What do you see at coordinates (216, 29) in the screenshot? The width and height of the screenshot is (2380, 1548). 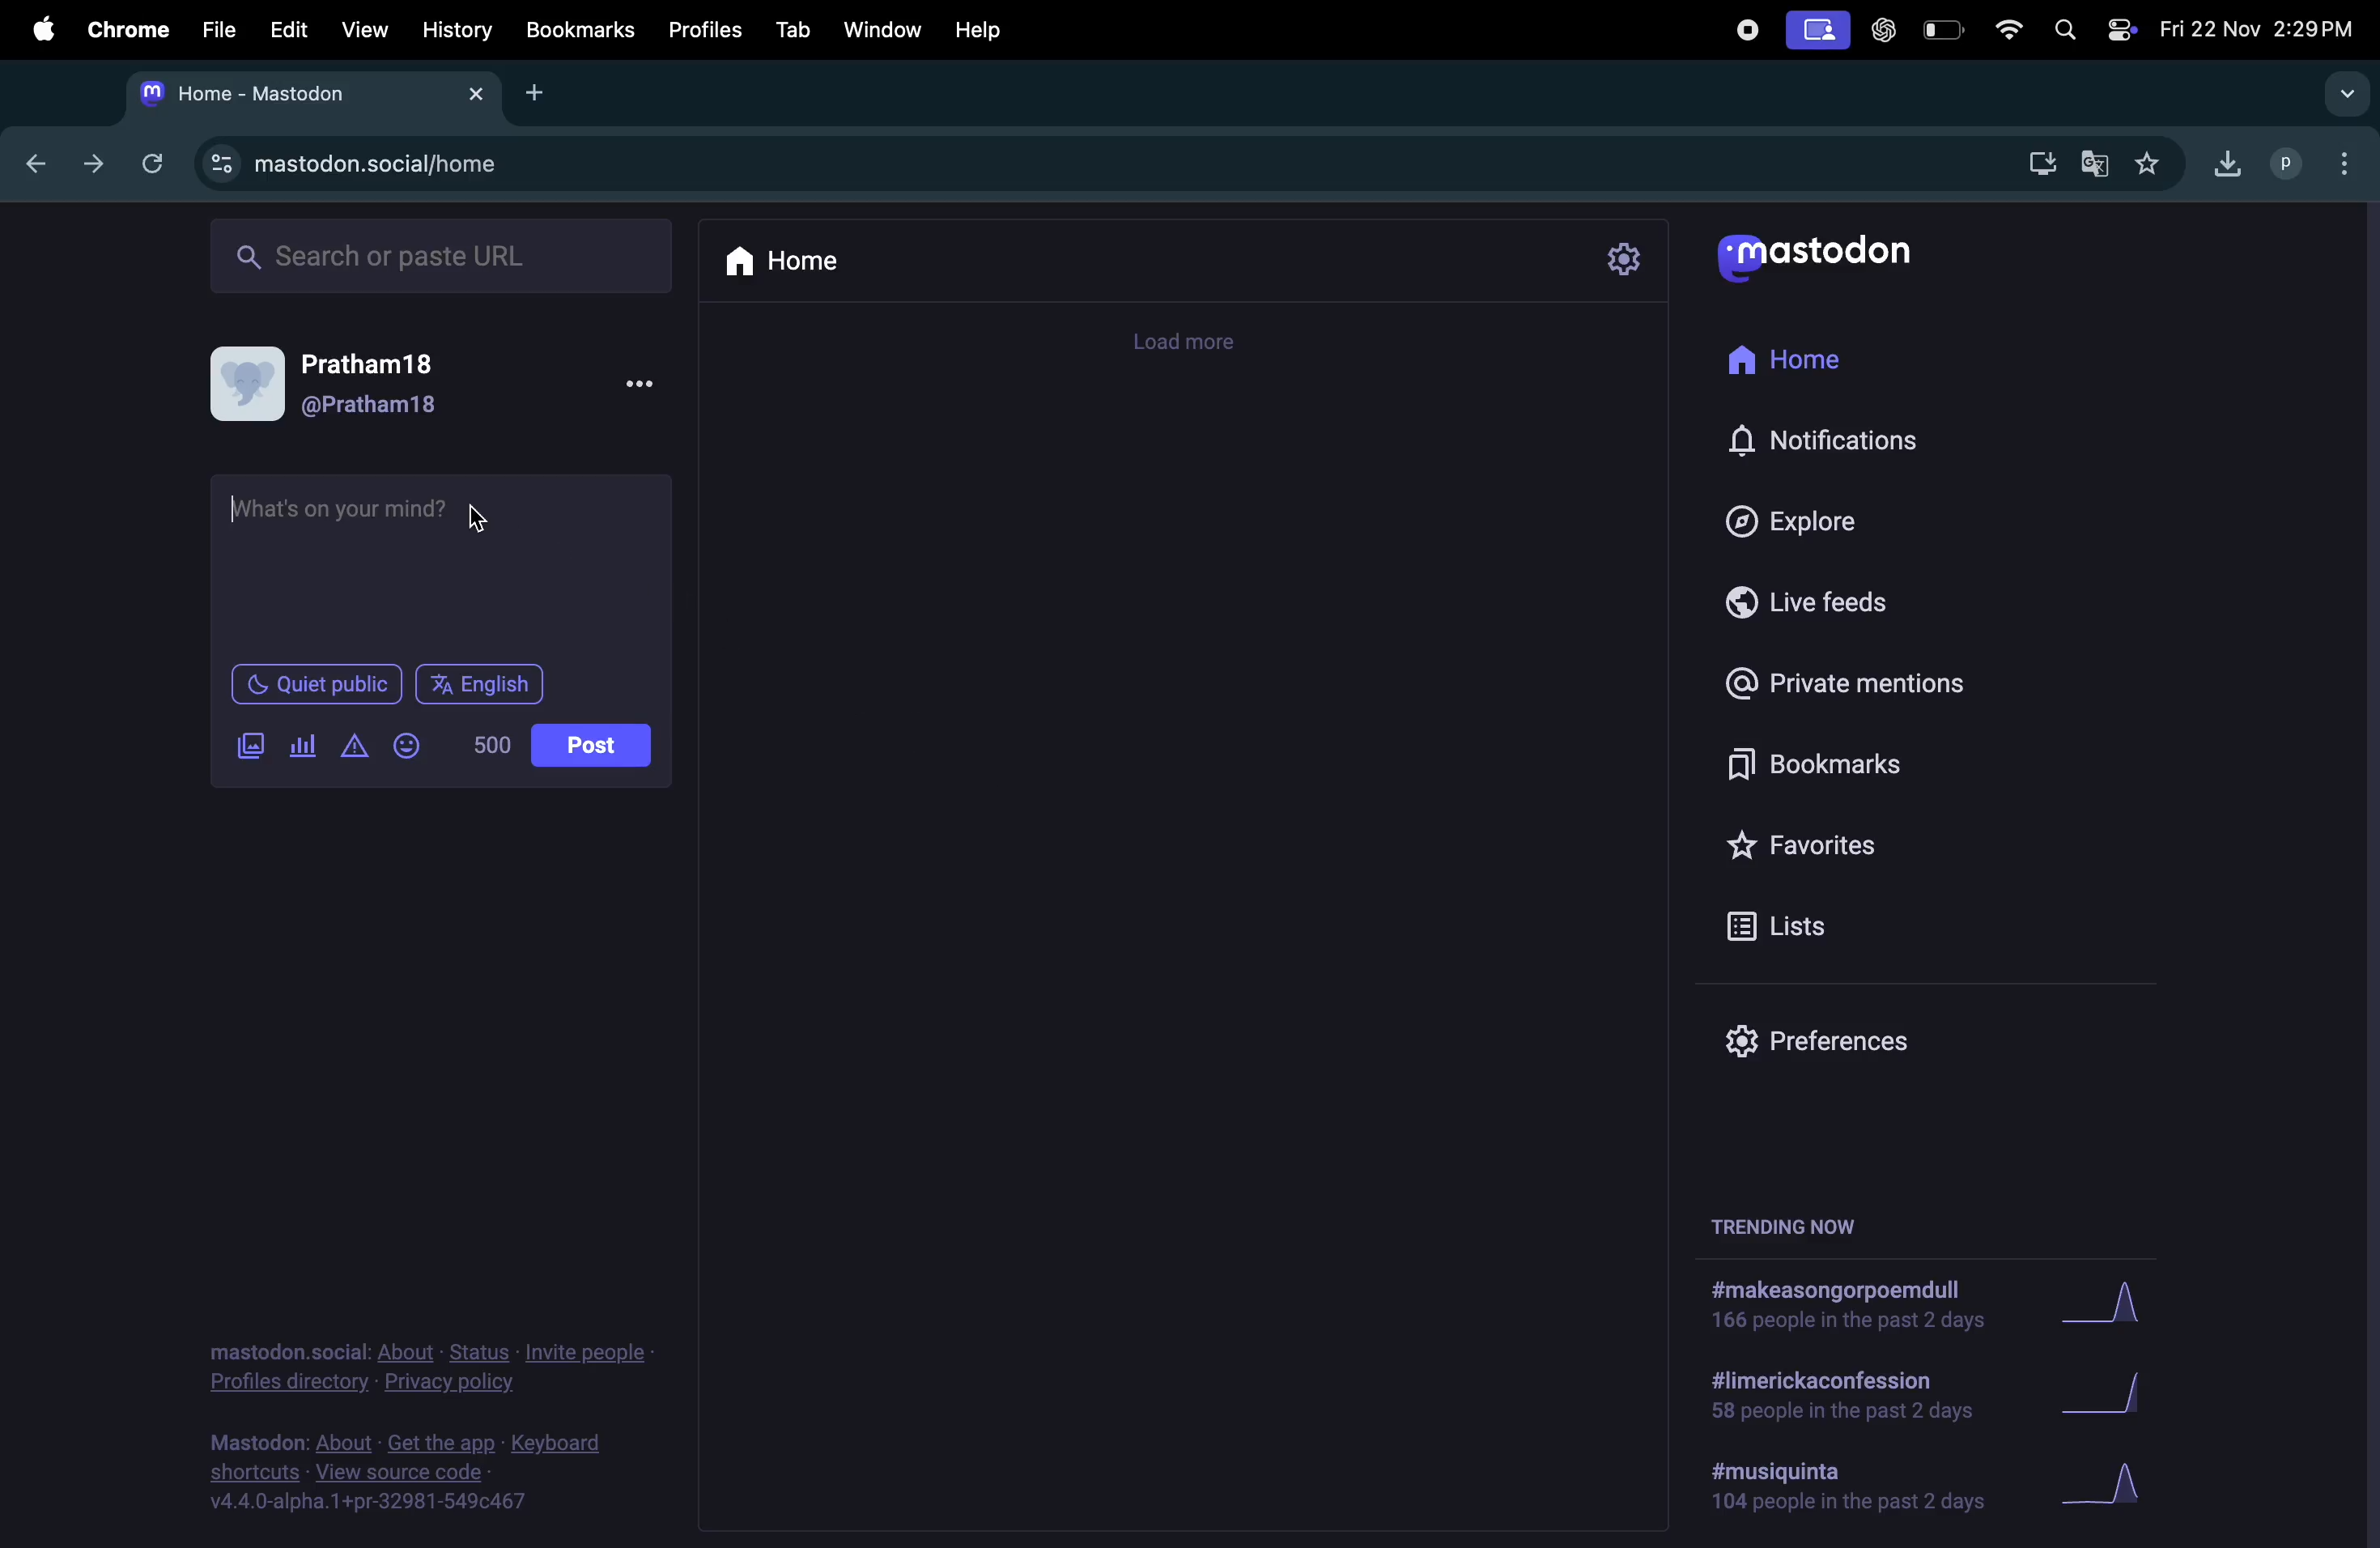 I see `file` at bounding box center [216, 29].